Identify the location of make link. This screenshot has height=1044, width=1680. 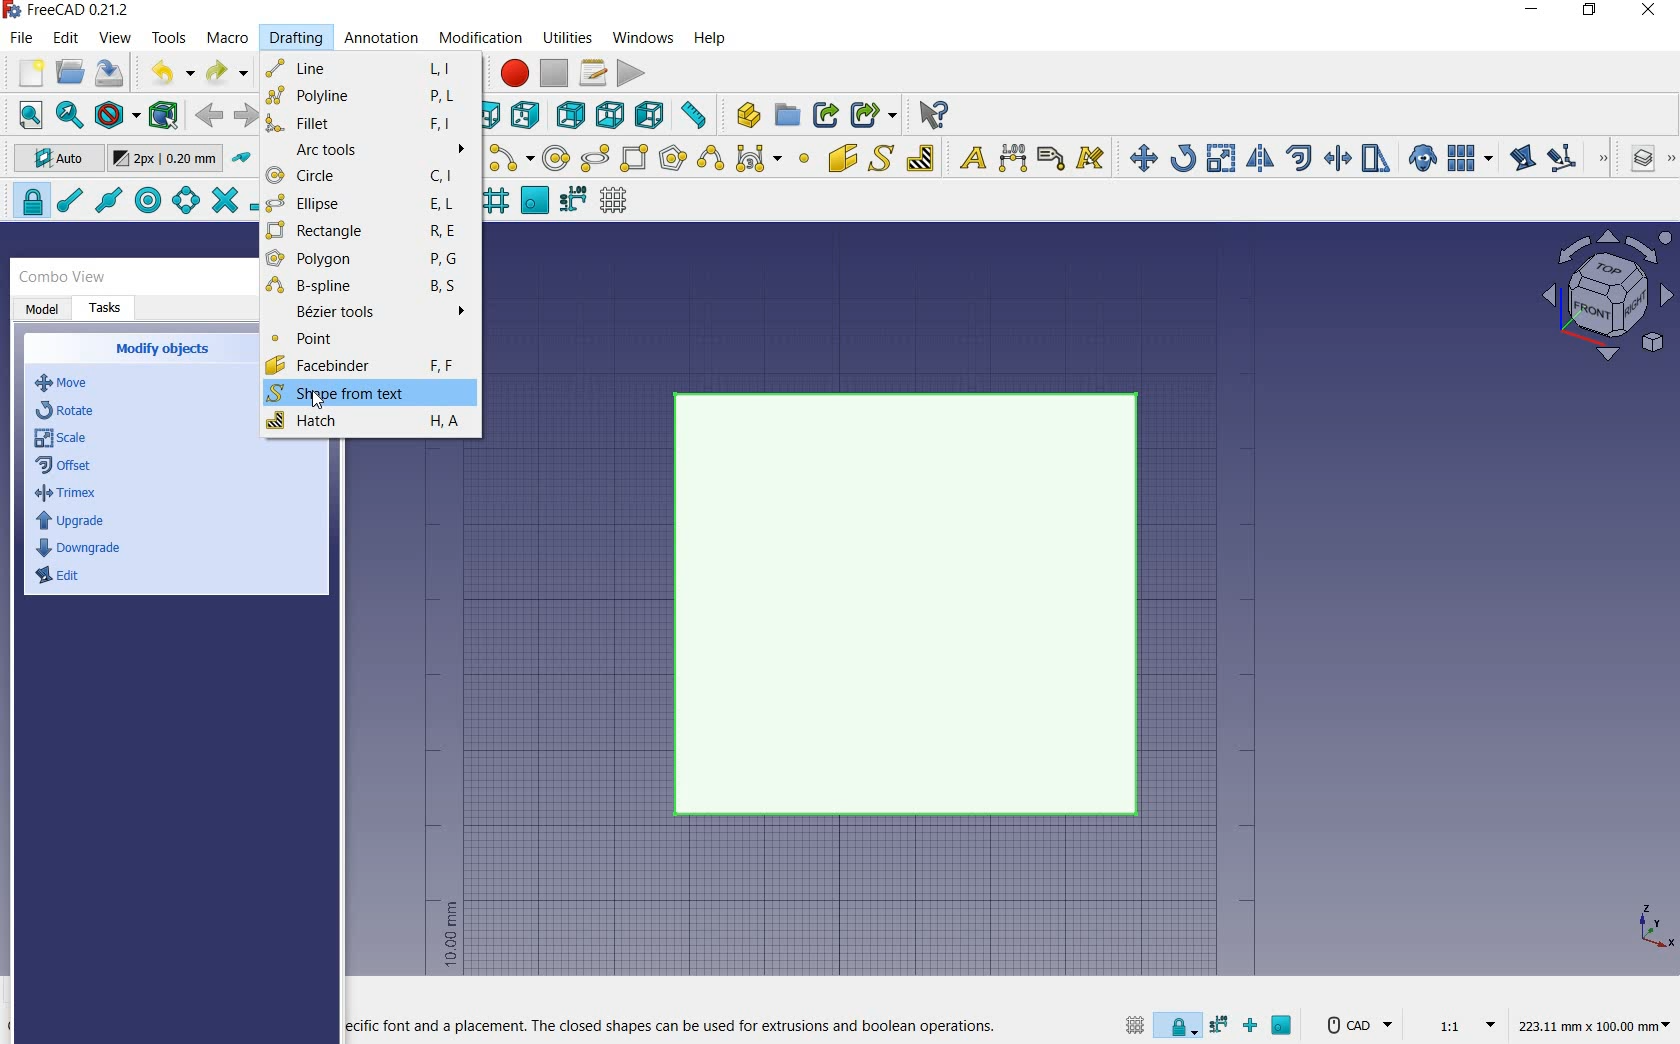
(826, 113).